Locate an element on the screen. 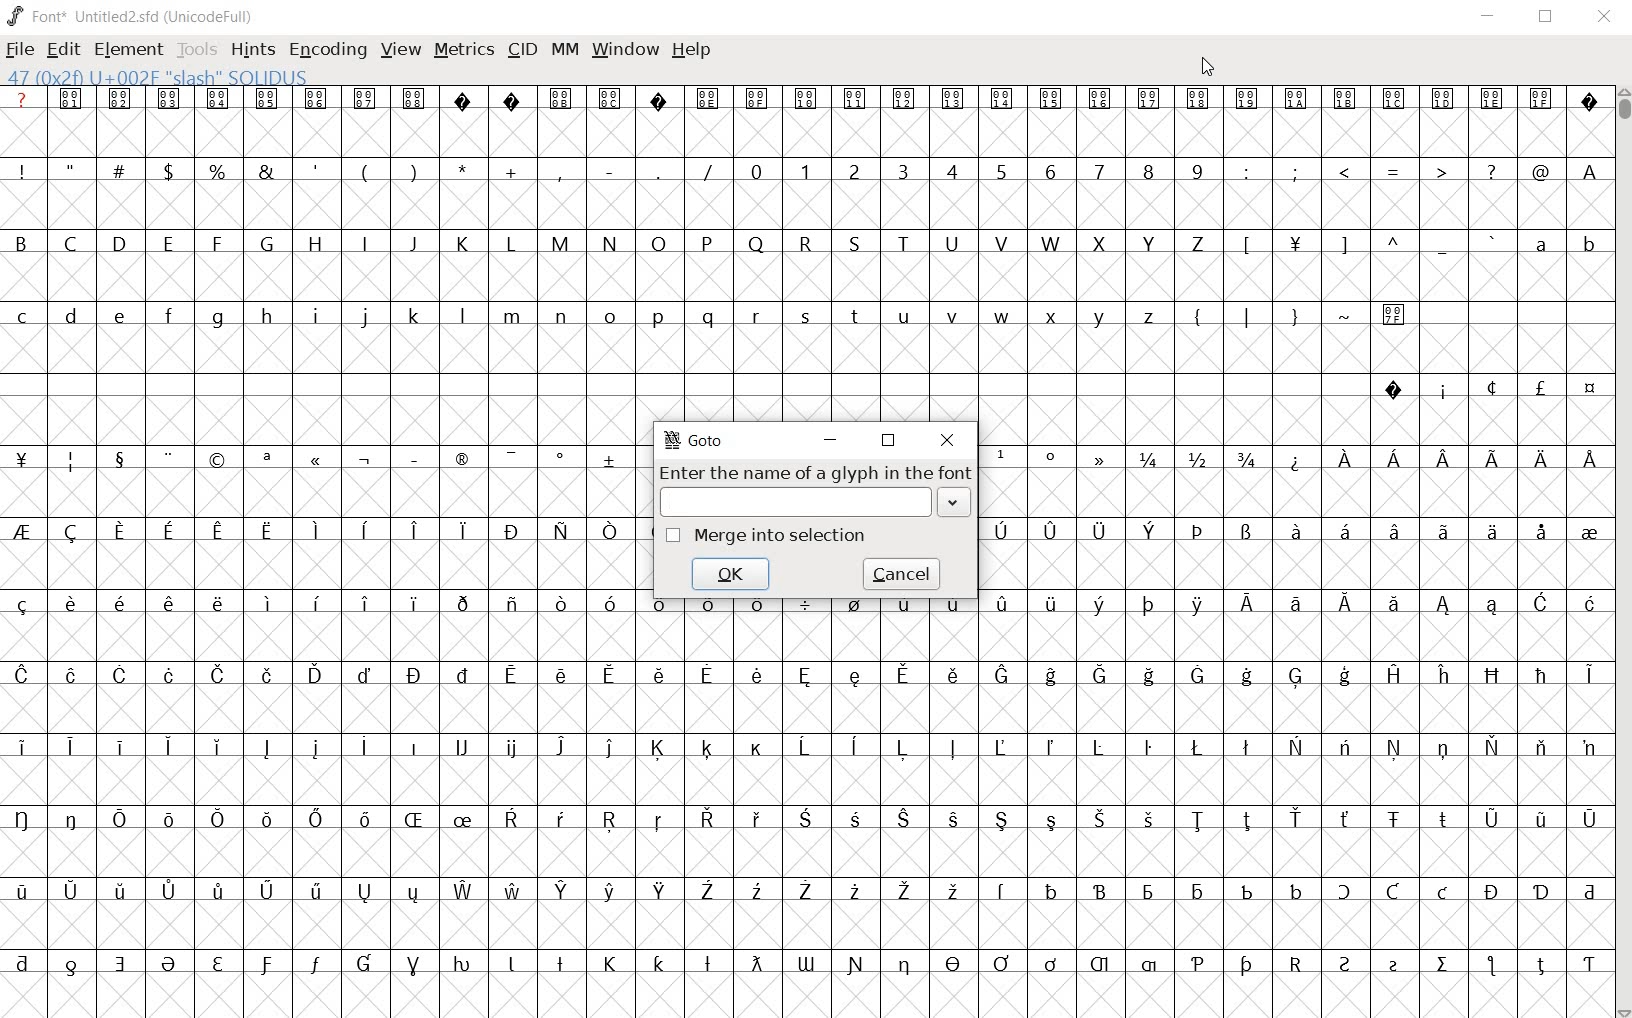 Image resolution: width=1632 pixels, height=1018 pixels. MINIMIZE is located at coordinates (1487, 19).